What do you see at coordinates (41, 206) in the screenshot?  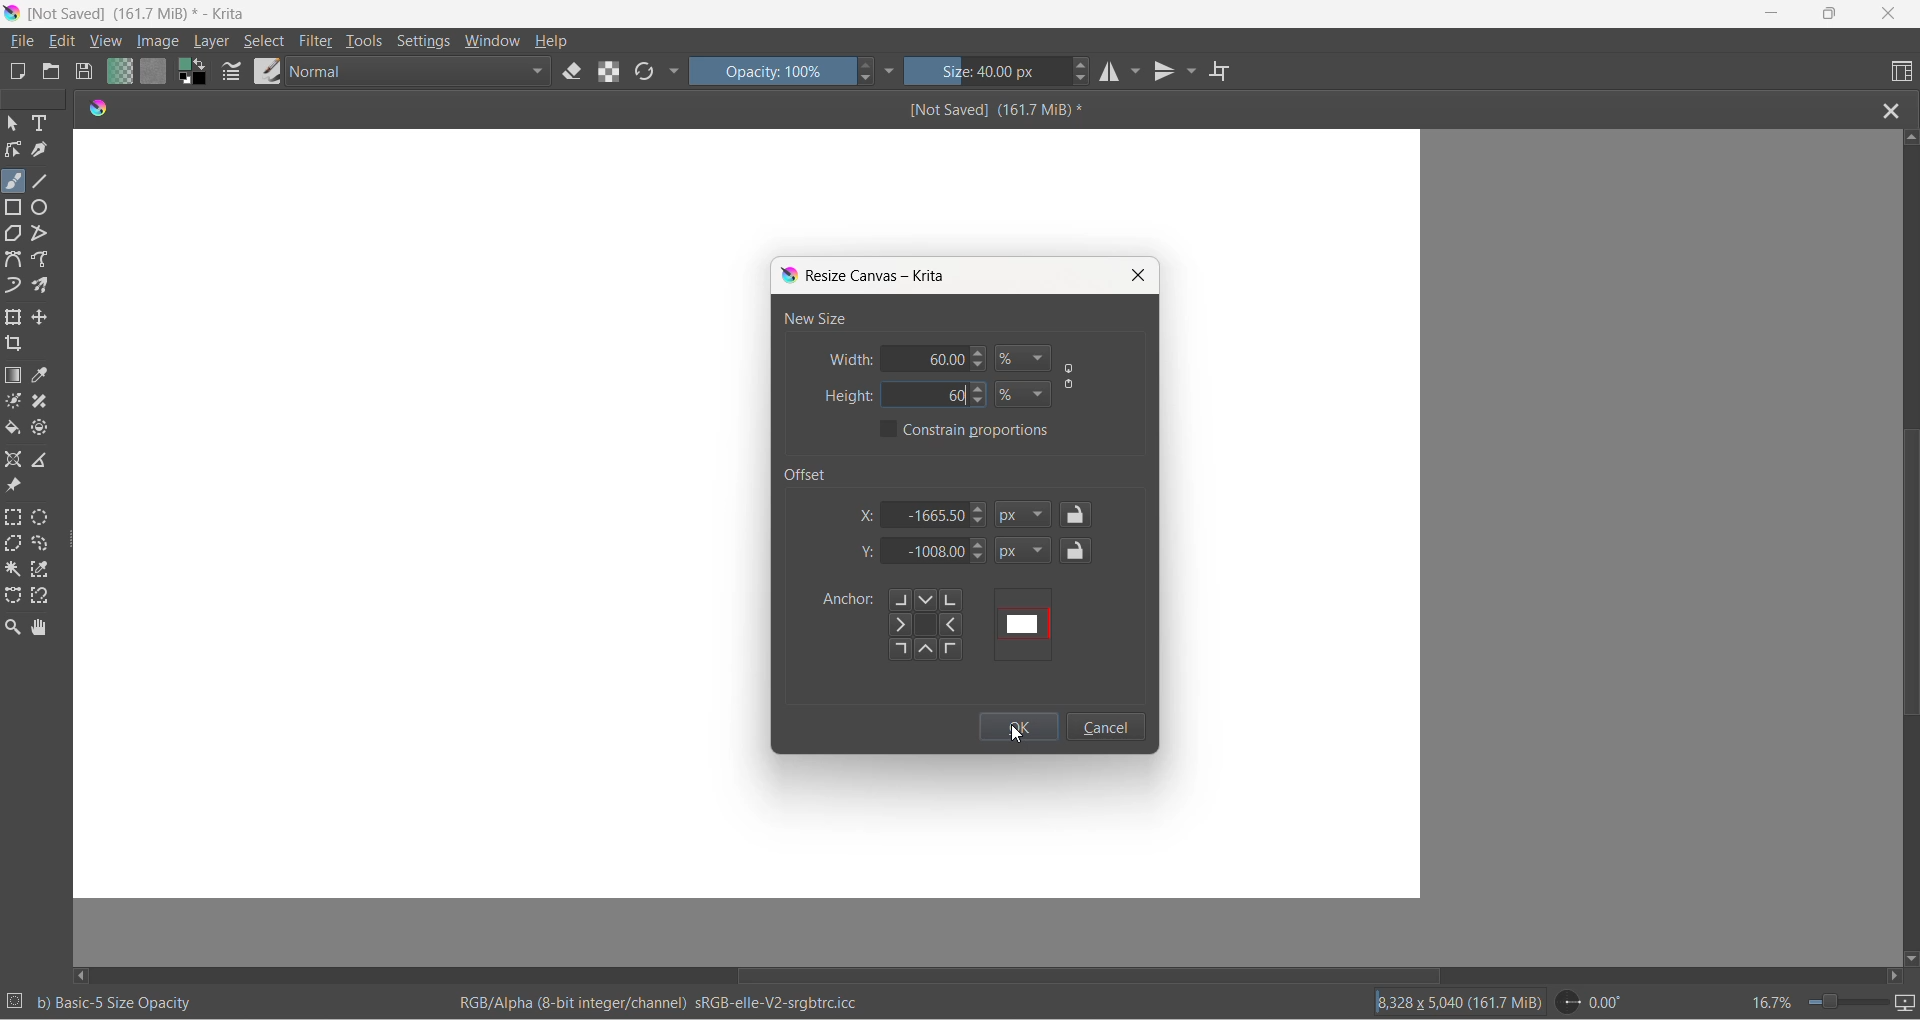 I see `ellipse tool` at bounding box center [41, 206].